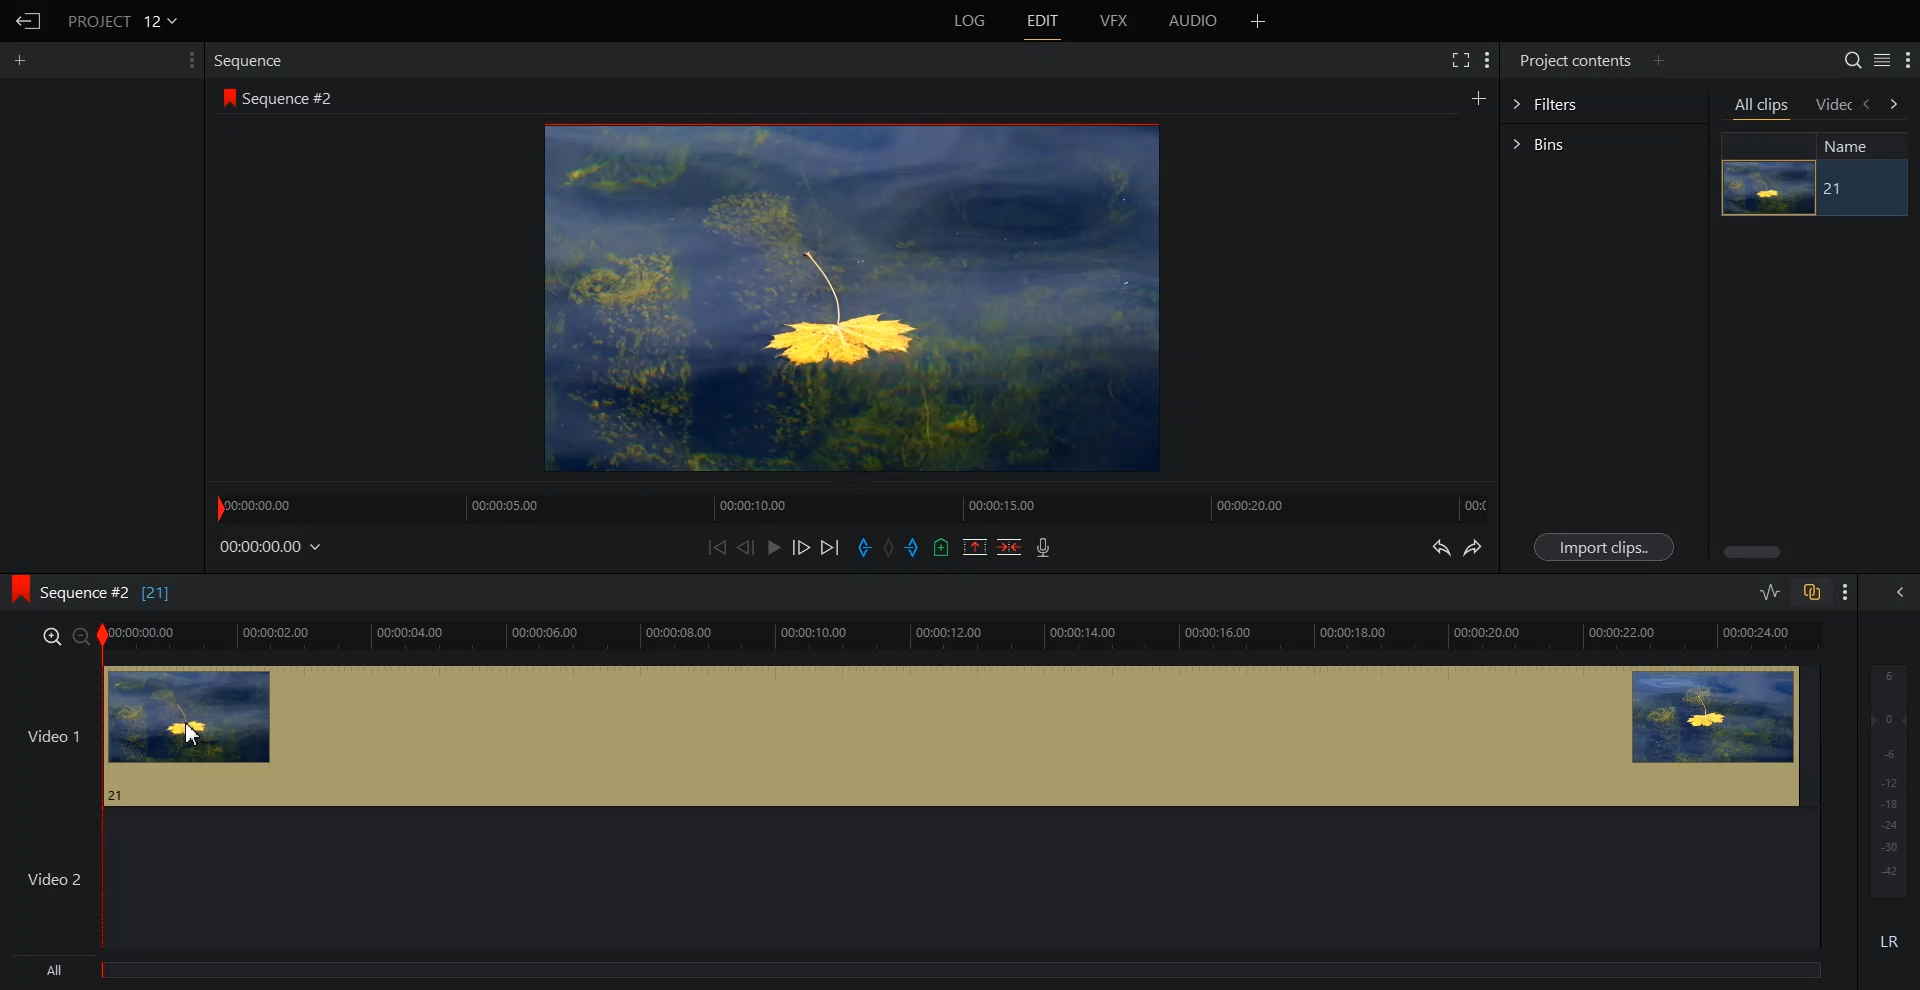 This screenshot has width=1920, height=990. Describe the element at coordinates (942, 547) in the screenshot. I see `Add an cue to current position` at that location.